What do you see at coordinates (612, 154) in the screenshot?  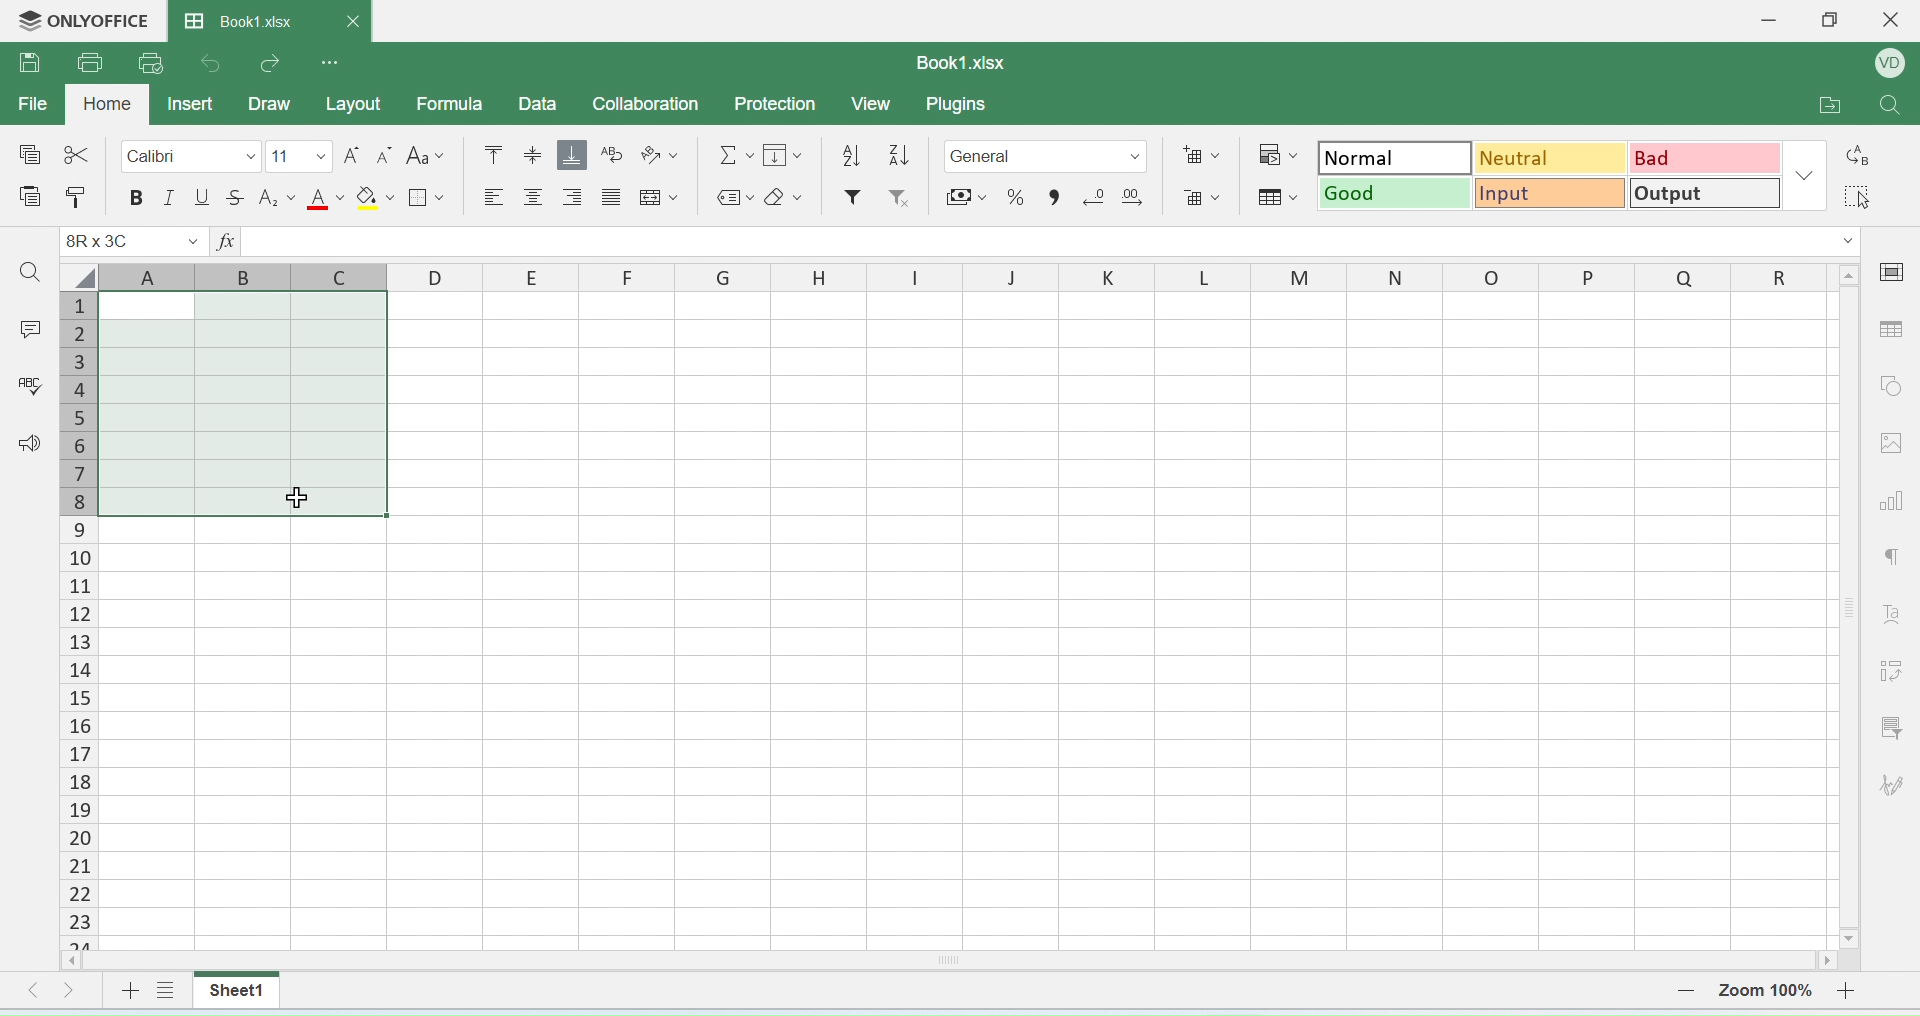 I see `wrap text` at bounding box center [612, 154].